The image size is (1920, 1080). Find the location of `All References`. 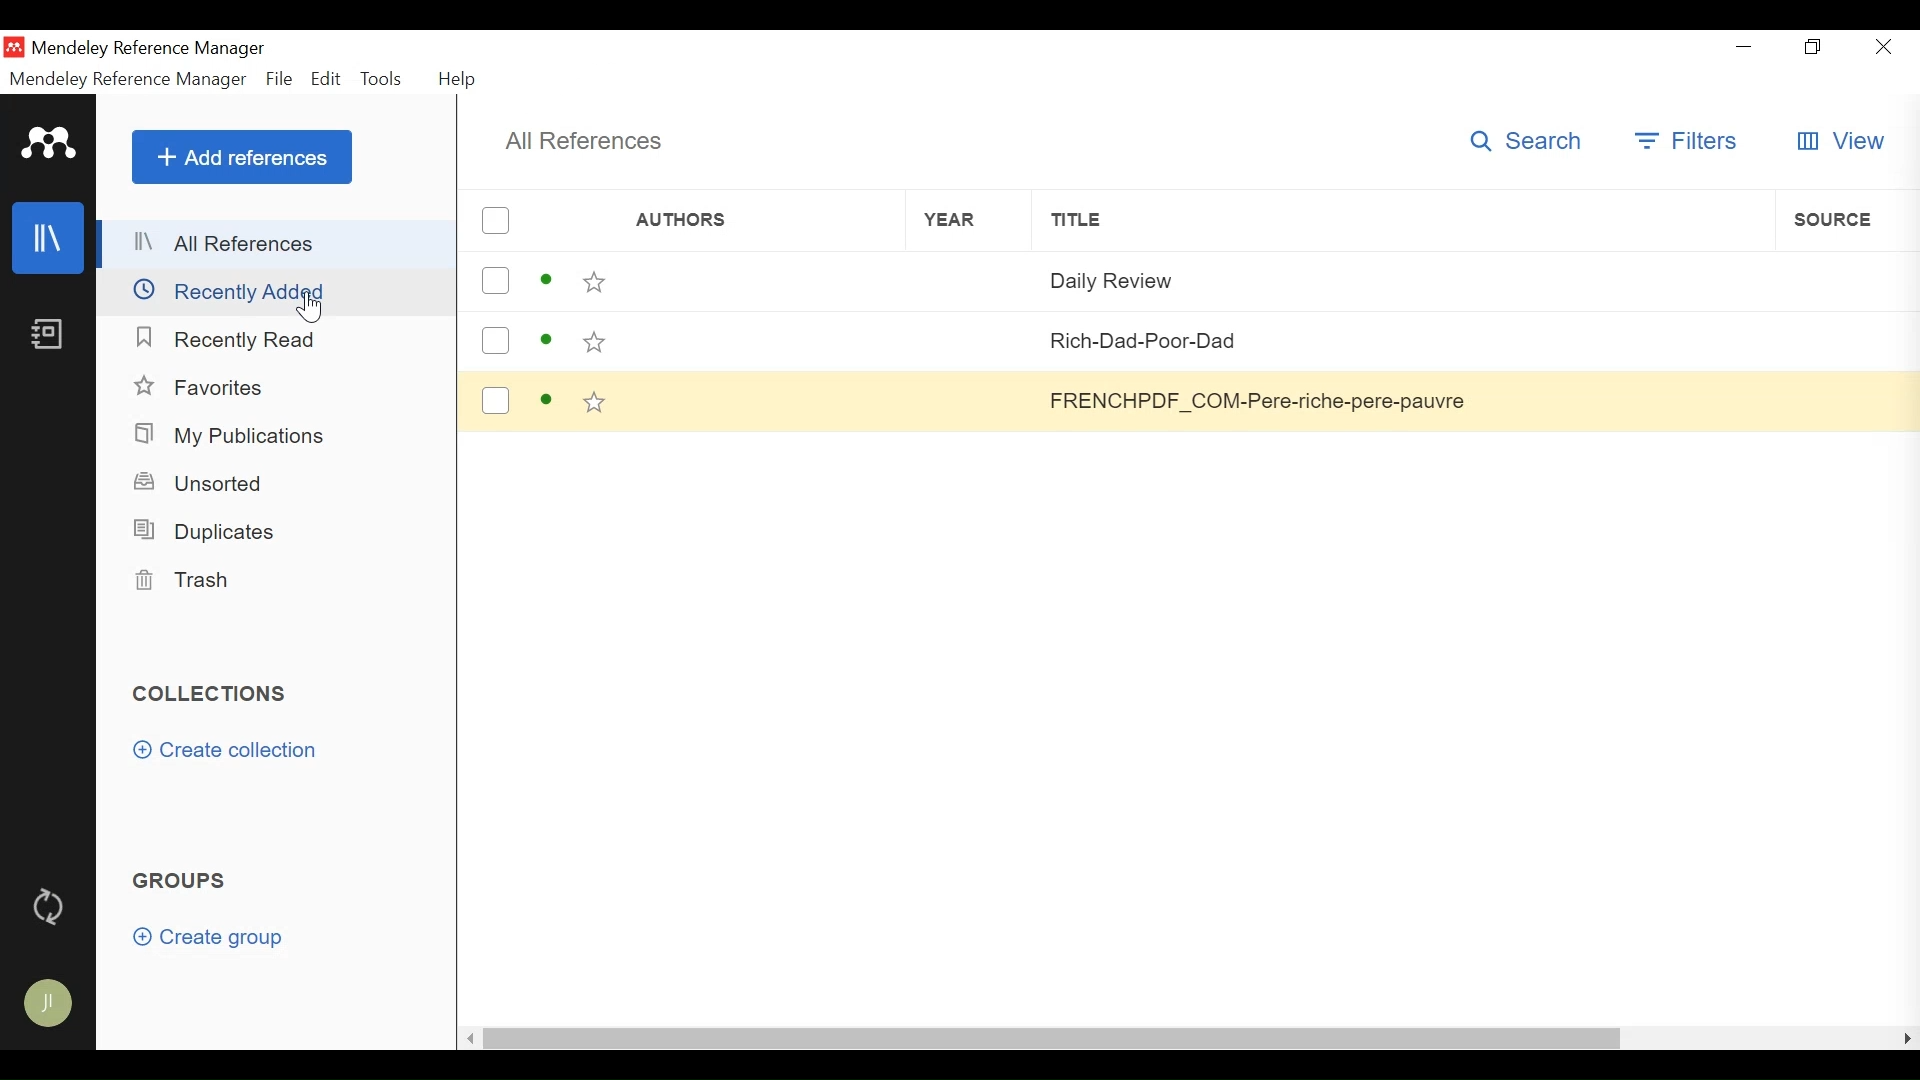

All References is located at coordinates (277, 245).